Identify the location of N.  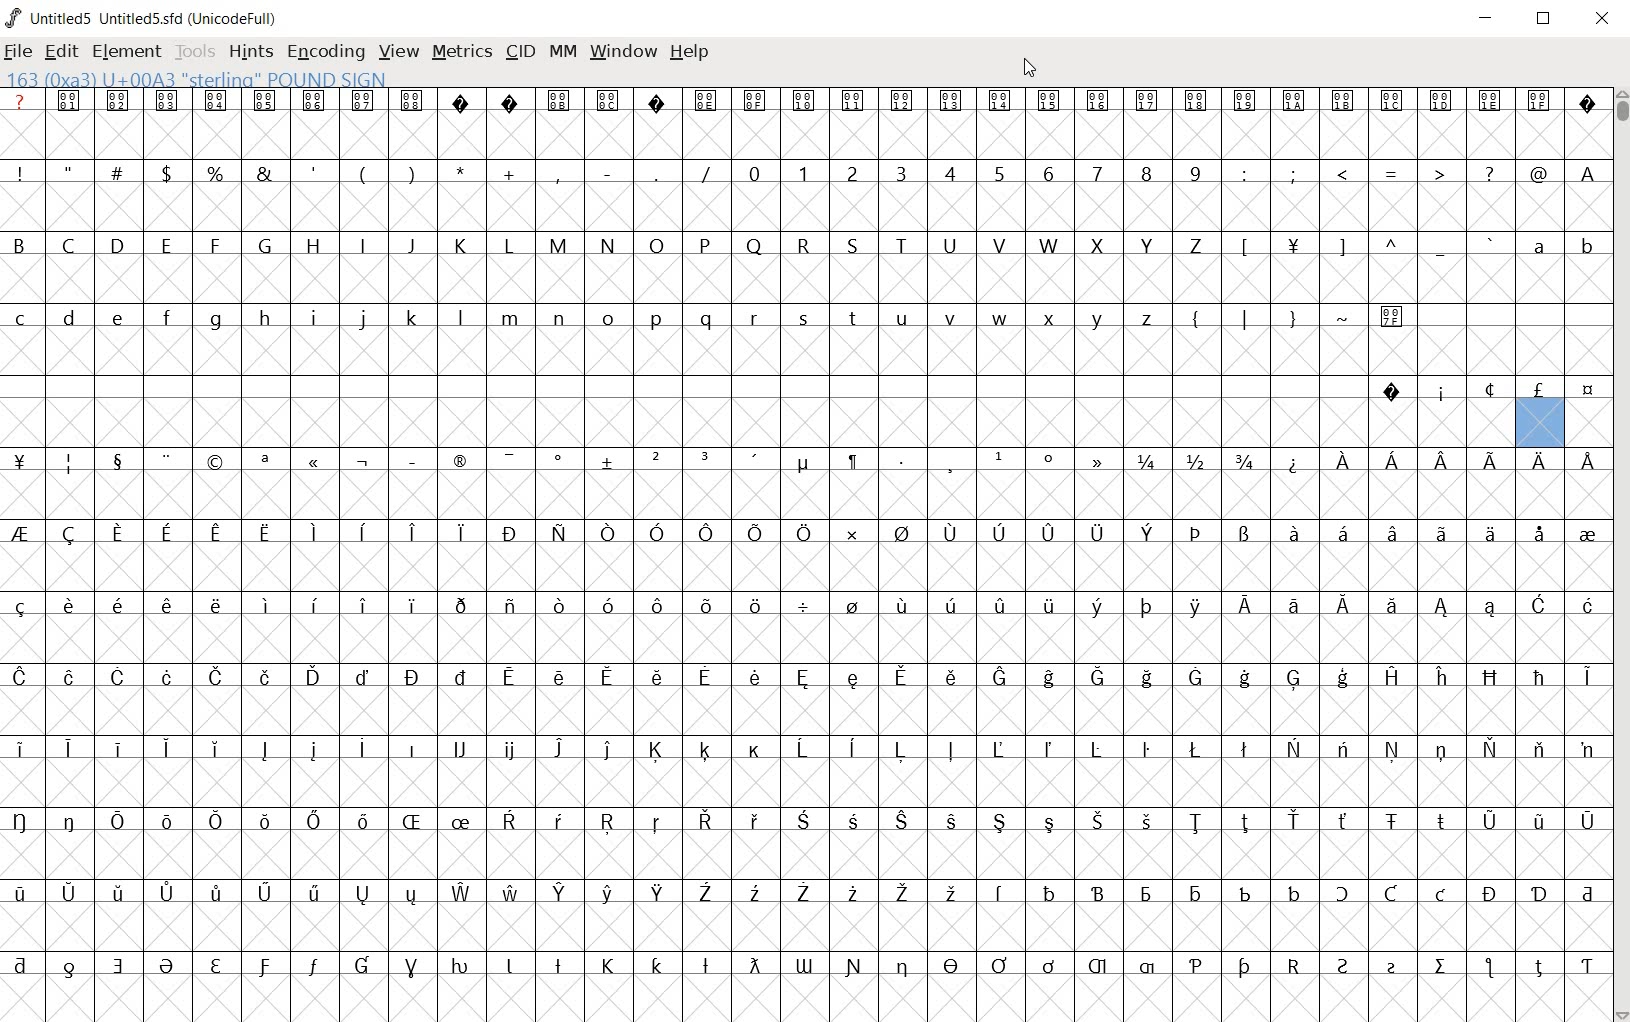
(605, 244).